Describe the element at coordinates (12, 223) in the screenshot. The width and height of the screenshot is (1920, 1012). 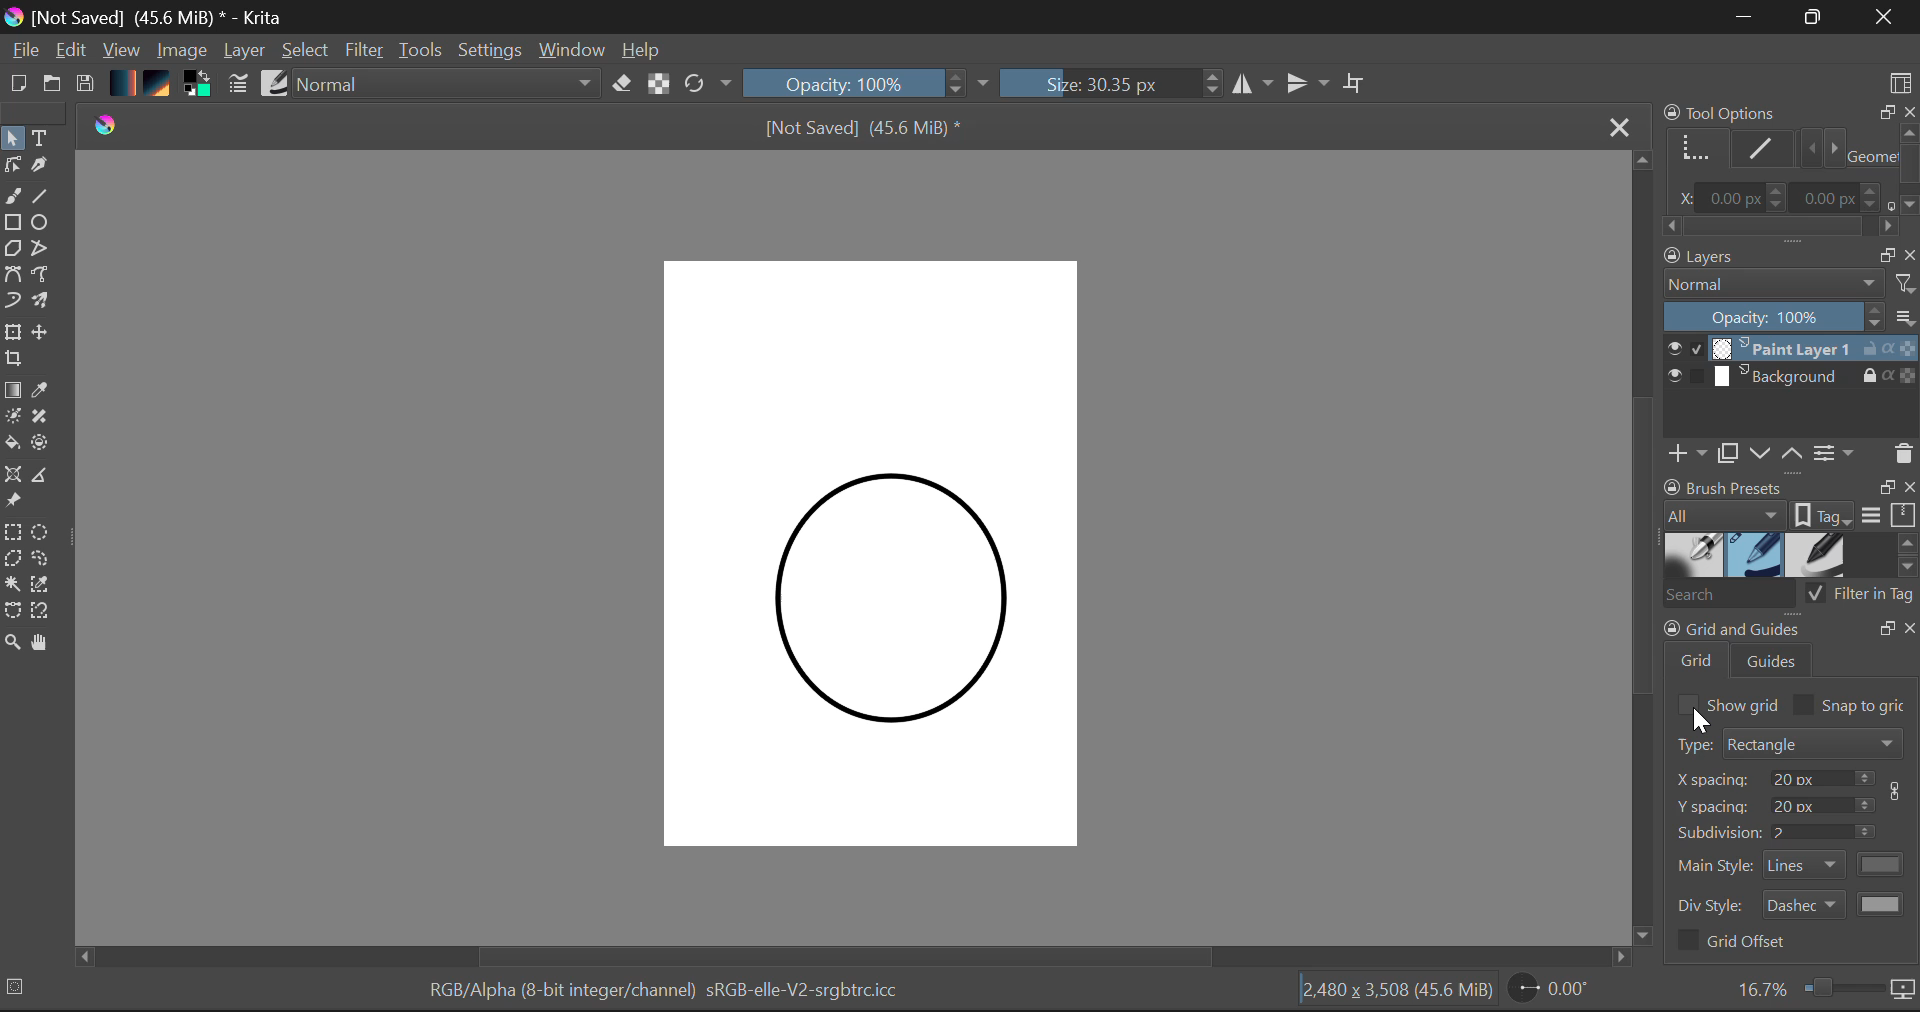
I see `Rectangle` at that location.